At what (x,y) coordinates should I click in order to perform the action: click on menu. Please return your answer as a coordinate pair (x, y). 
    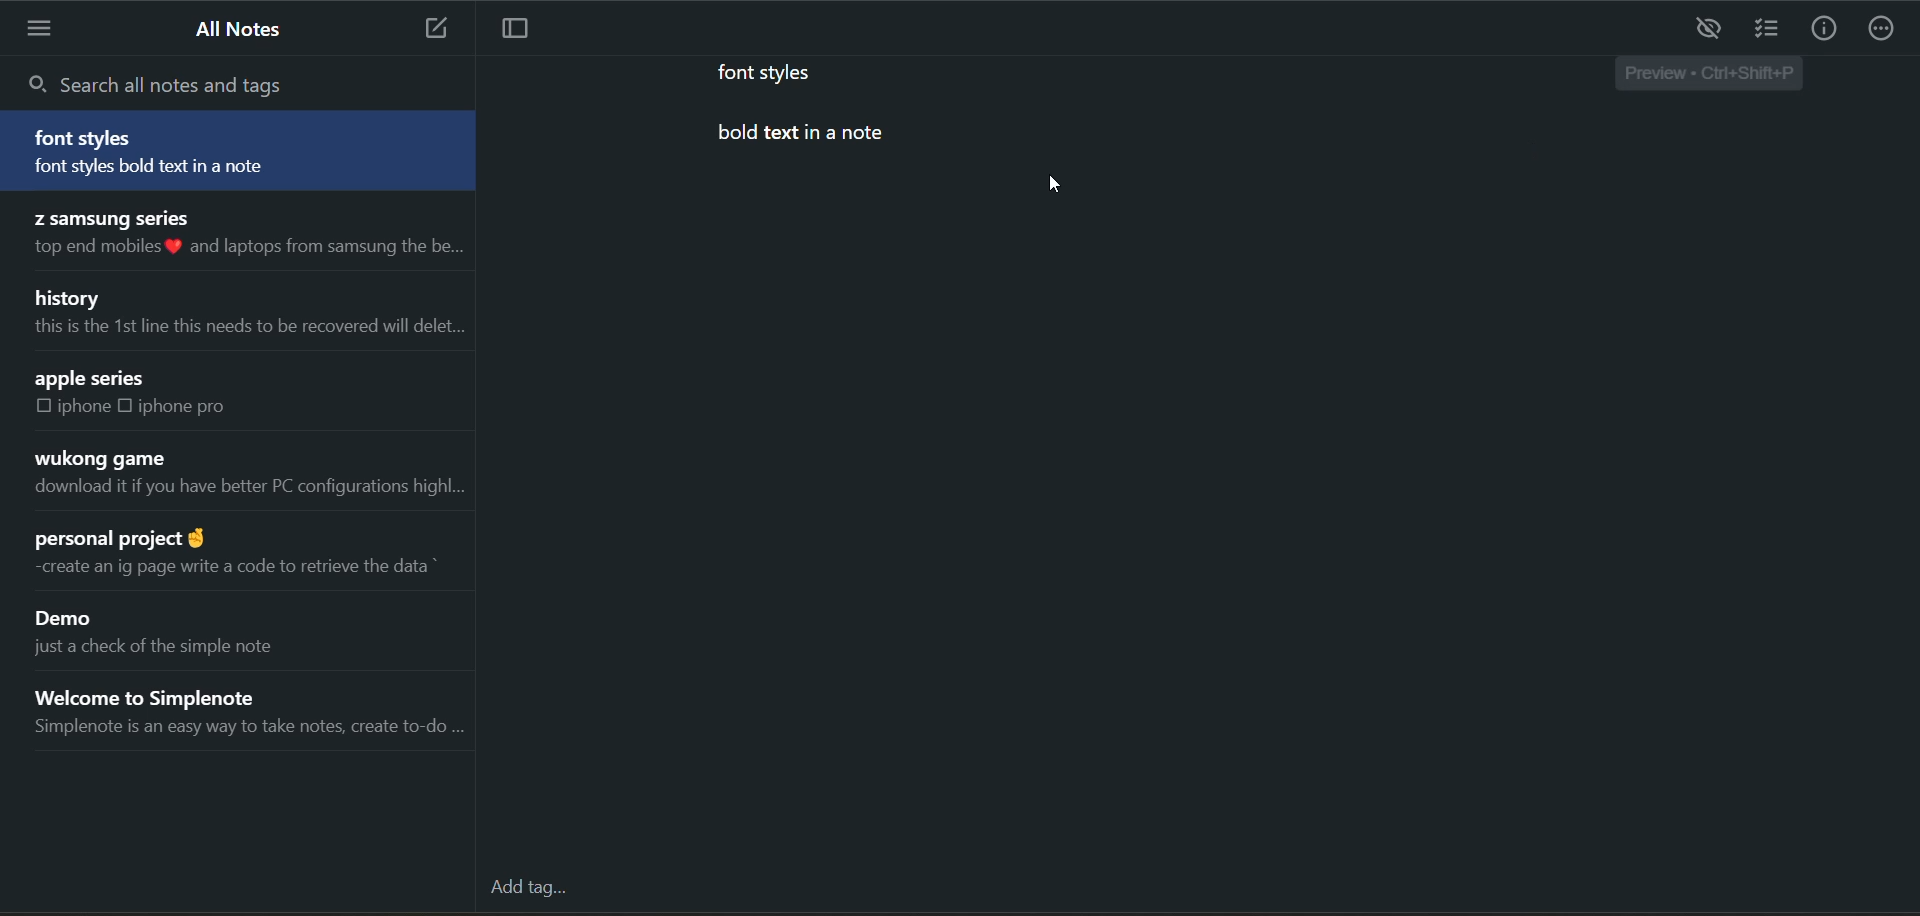
    Looking at the image, I should click on (43, 28).